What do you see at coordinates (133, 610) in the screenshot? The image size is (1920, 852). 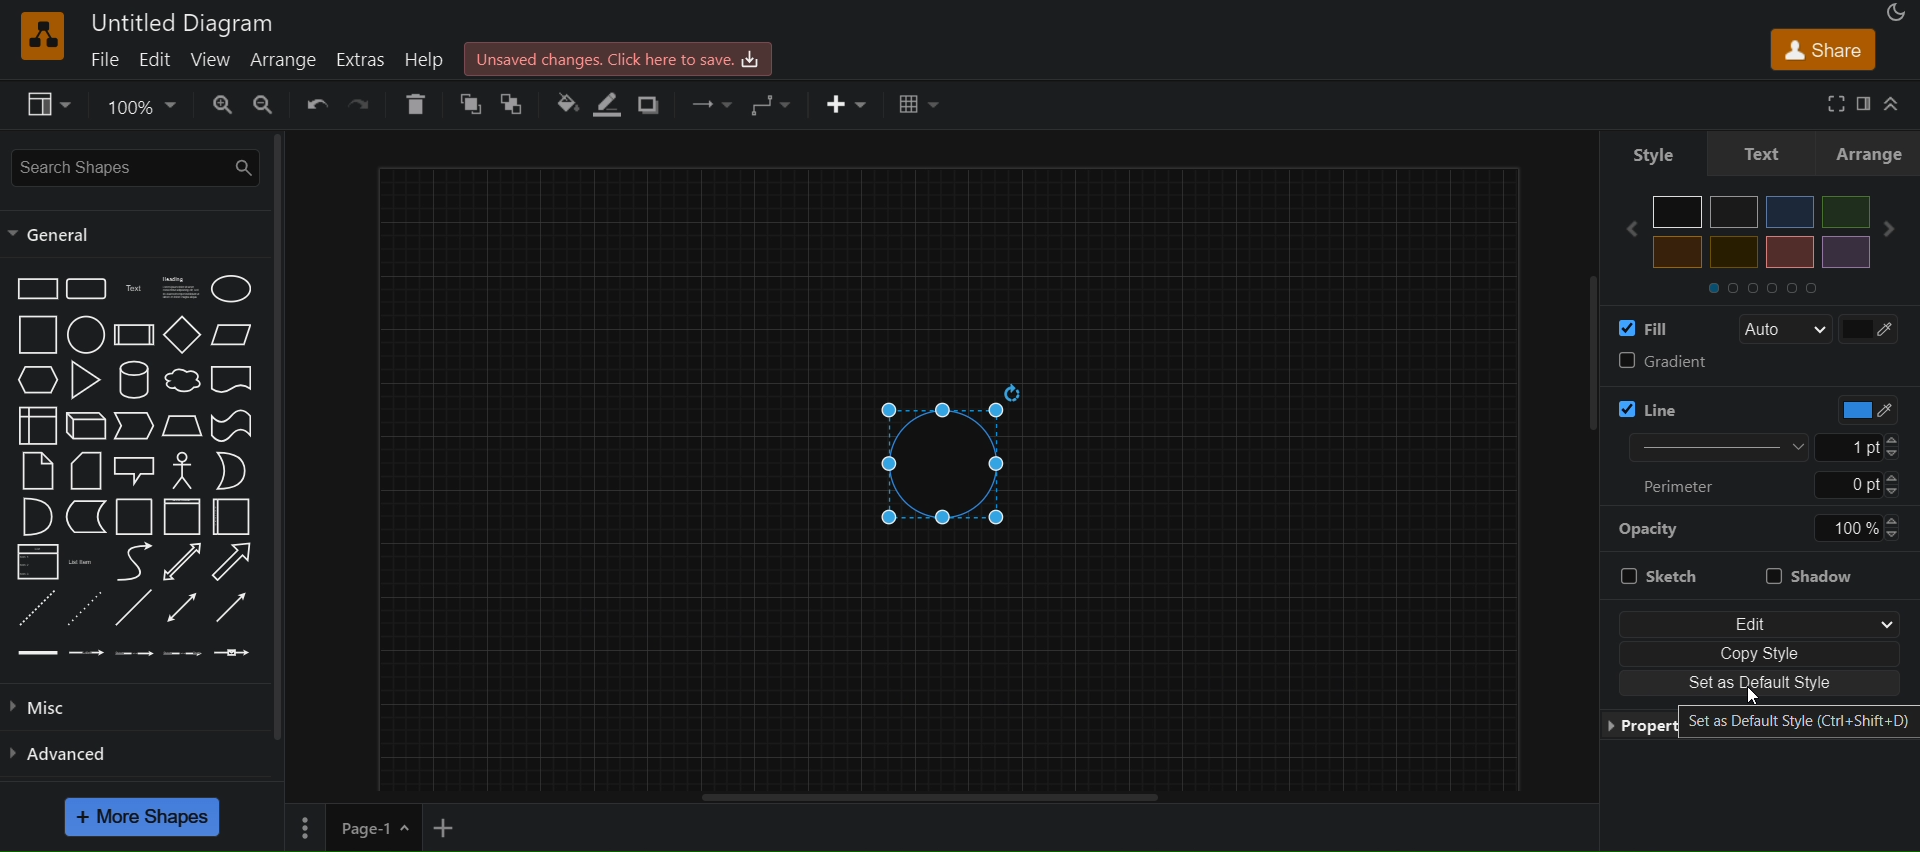 I see `line` at bounding box center [133, 610].